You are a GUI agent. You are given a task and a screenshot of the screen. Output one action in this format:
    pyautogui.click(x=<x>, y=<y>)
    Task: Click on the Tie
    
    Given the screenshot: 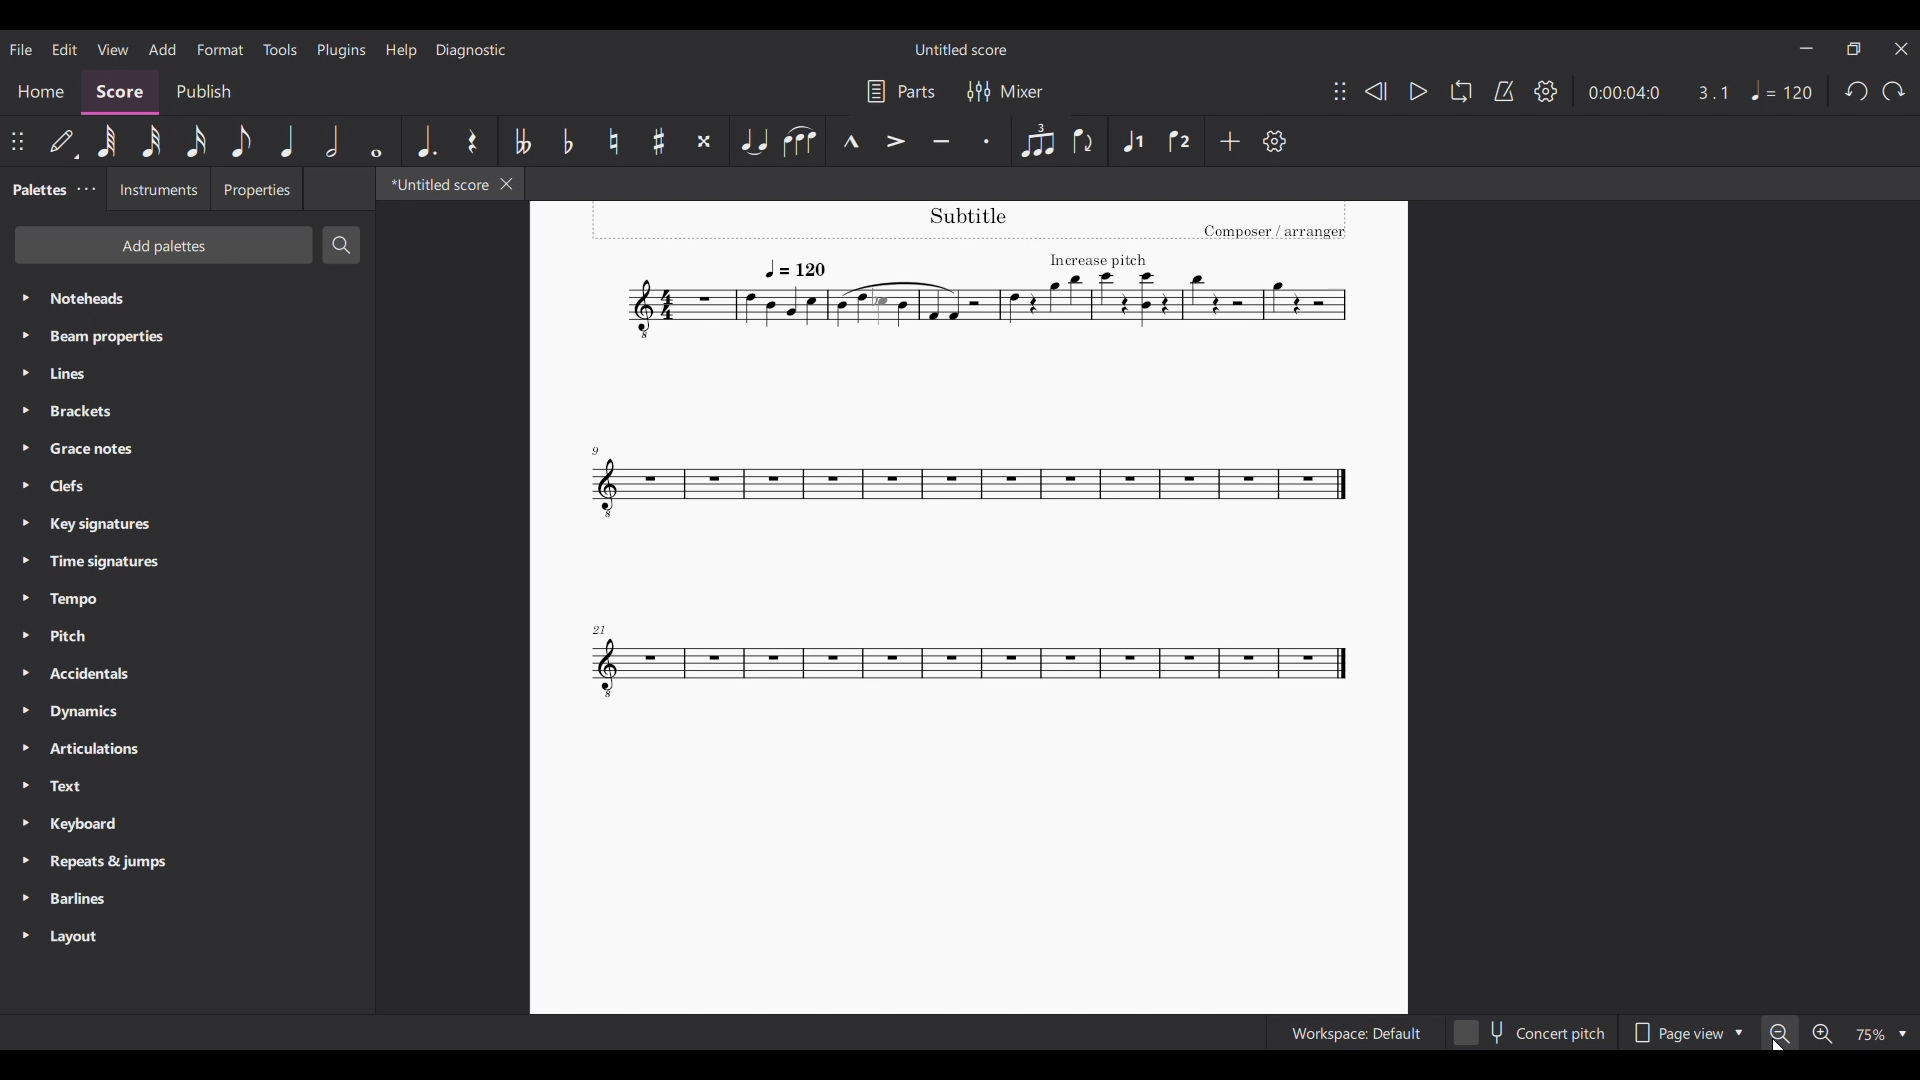 What is the action you would take?
    pyautogui.click(x=753, y=141)
    